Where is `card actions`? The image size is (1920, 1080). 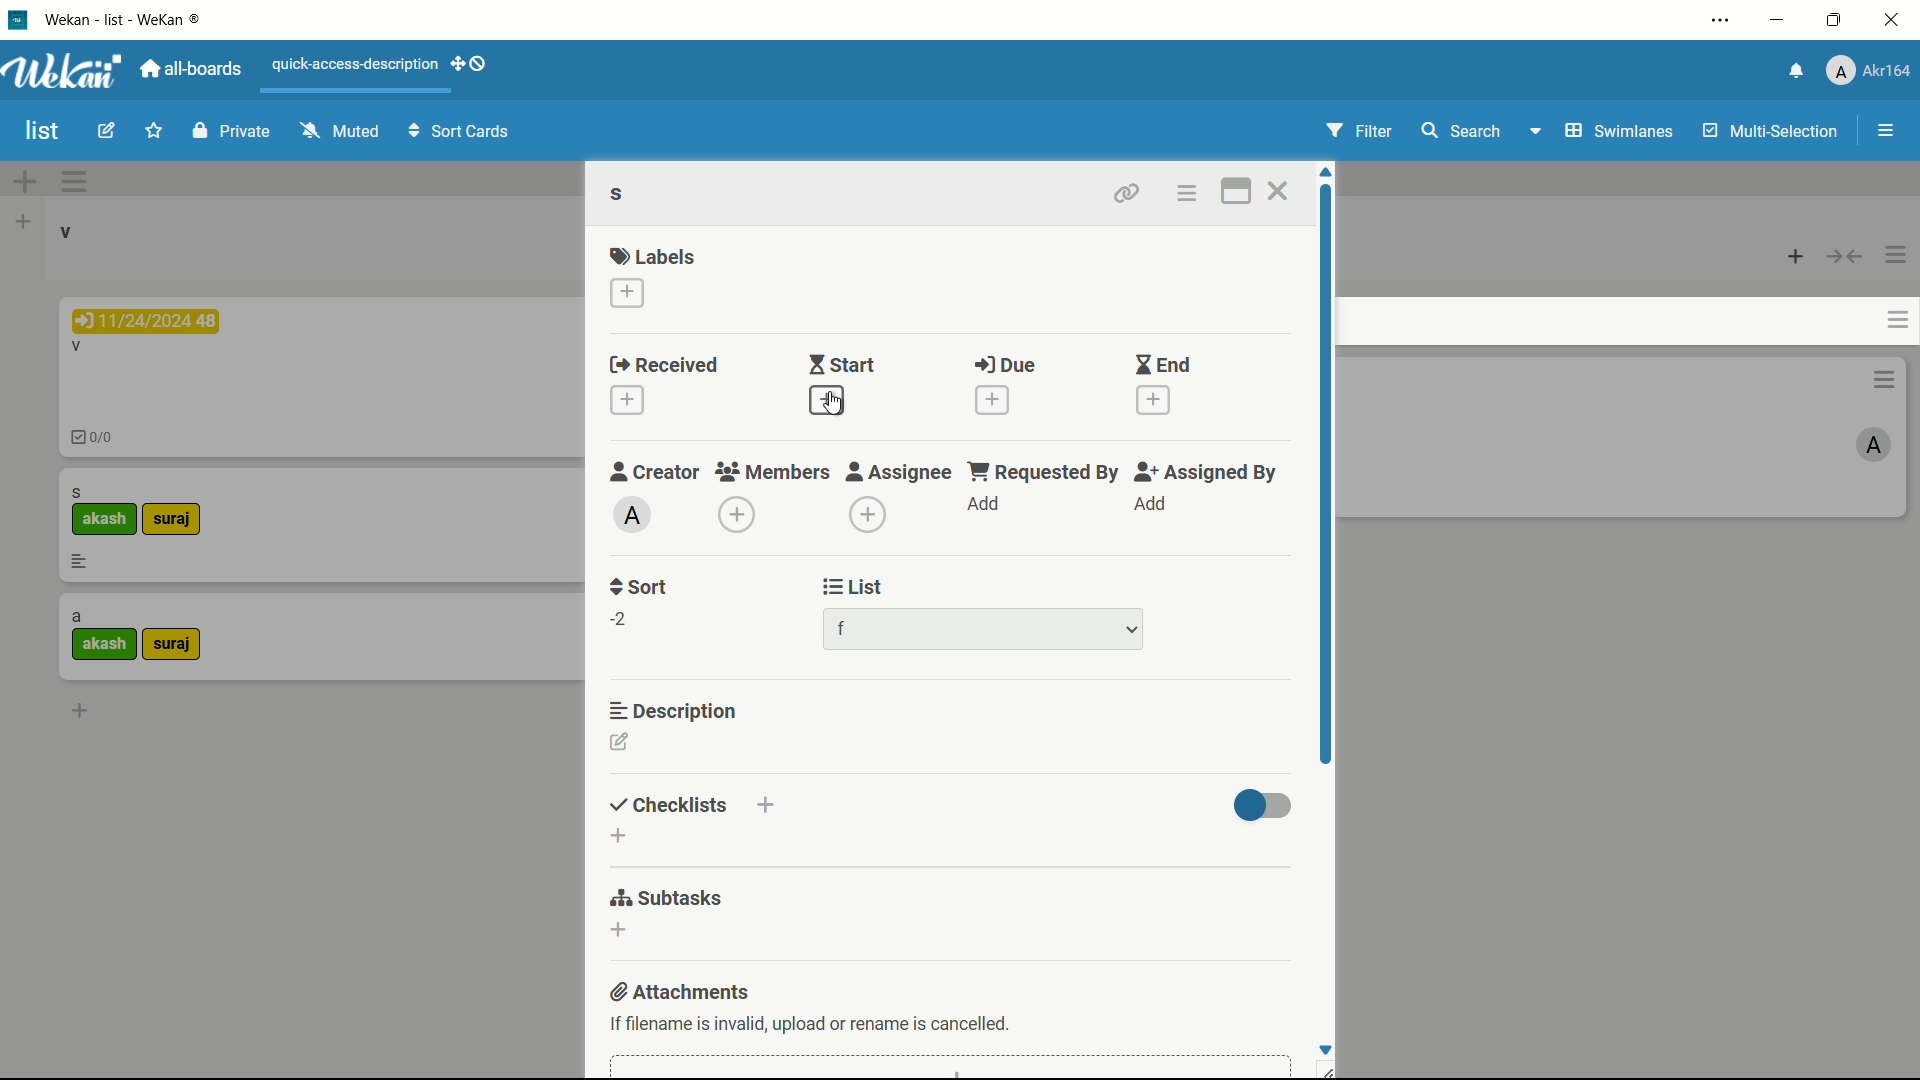 card actions is located at coordinates (1187, 196).